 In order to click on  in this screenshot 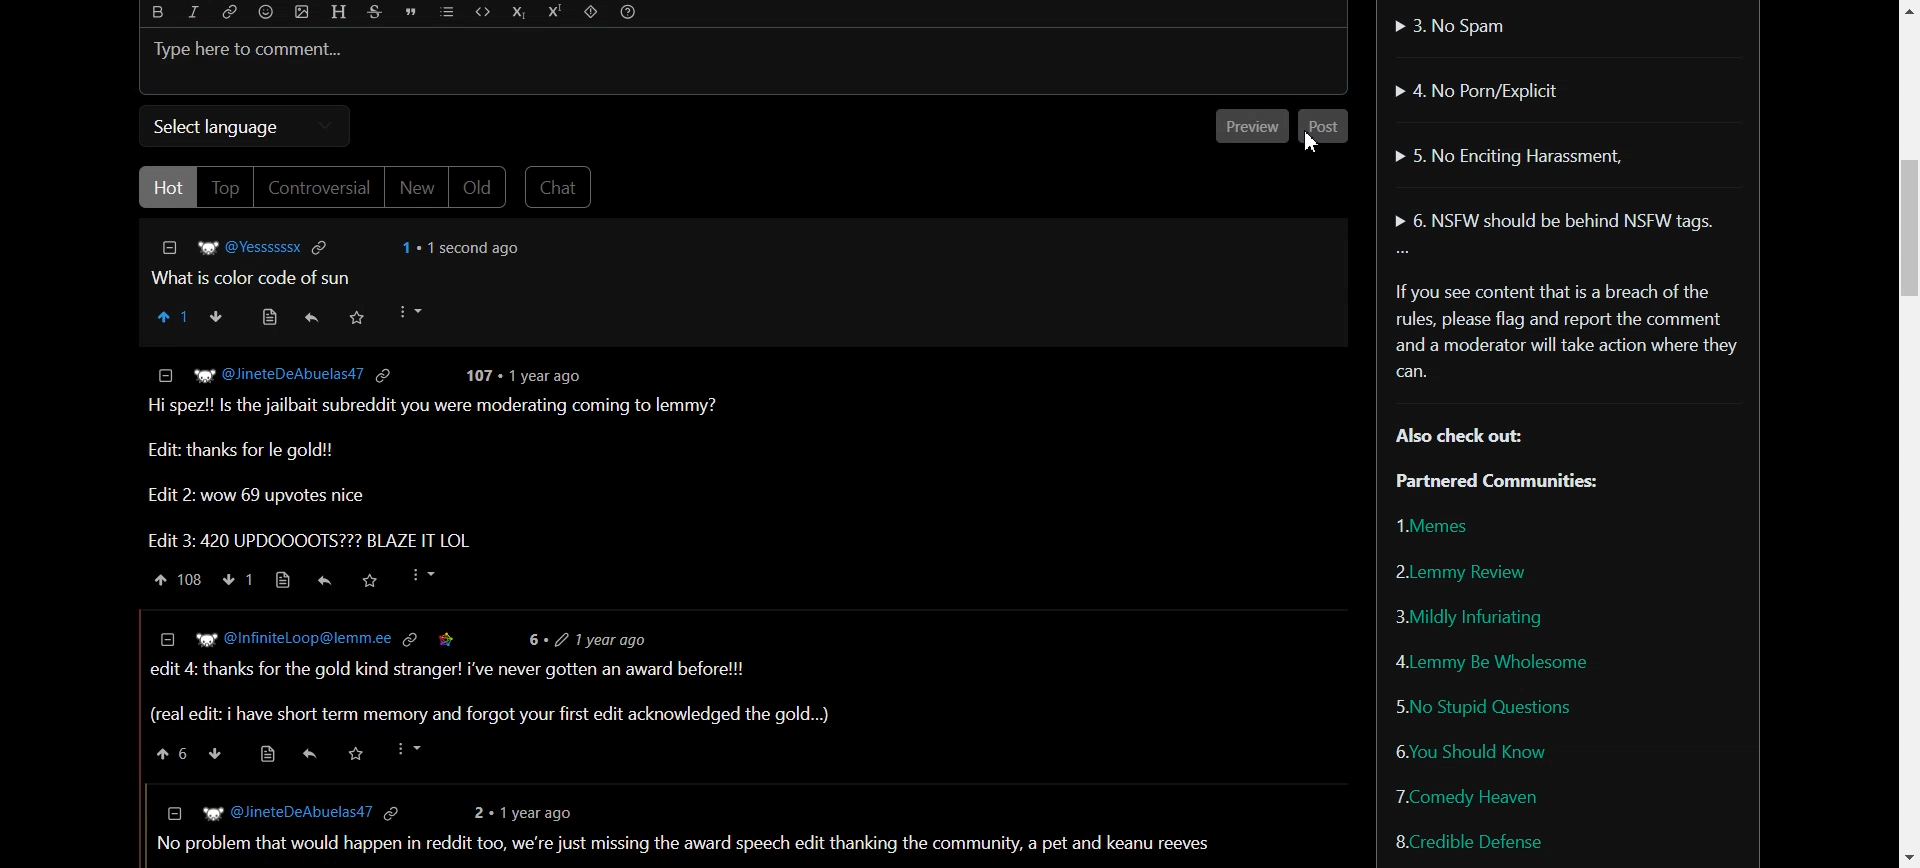, I will do `click(1253, 124)`.